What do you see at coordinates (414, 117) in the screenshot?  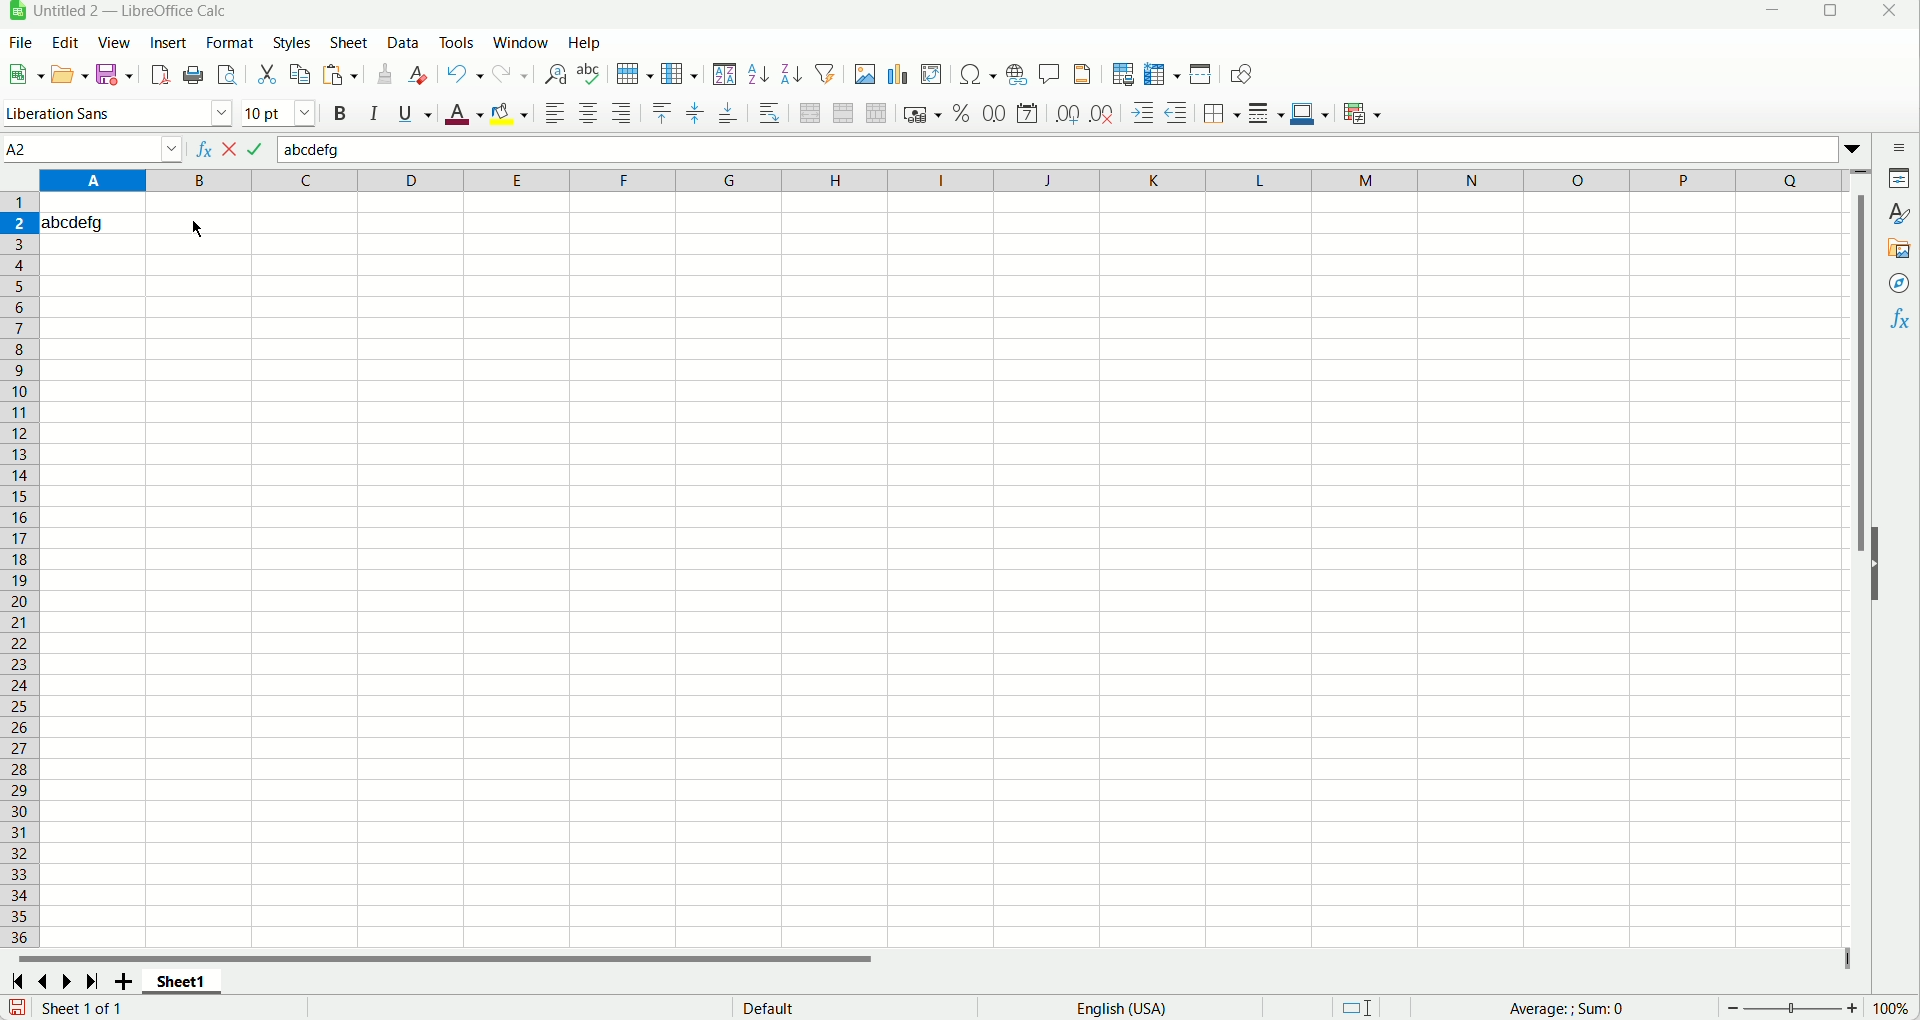 I see `underline` at bounding box center [414, 117].